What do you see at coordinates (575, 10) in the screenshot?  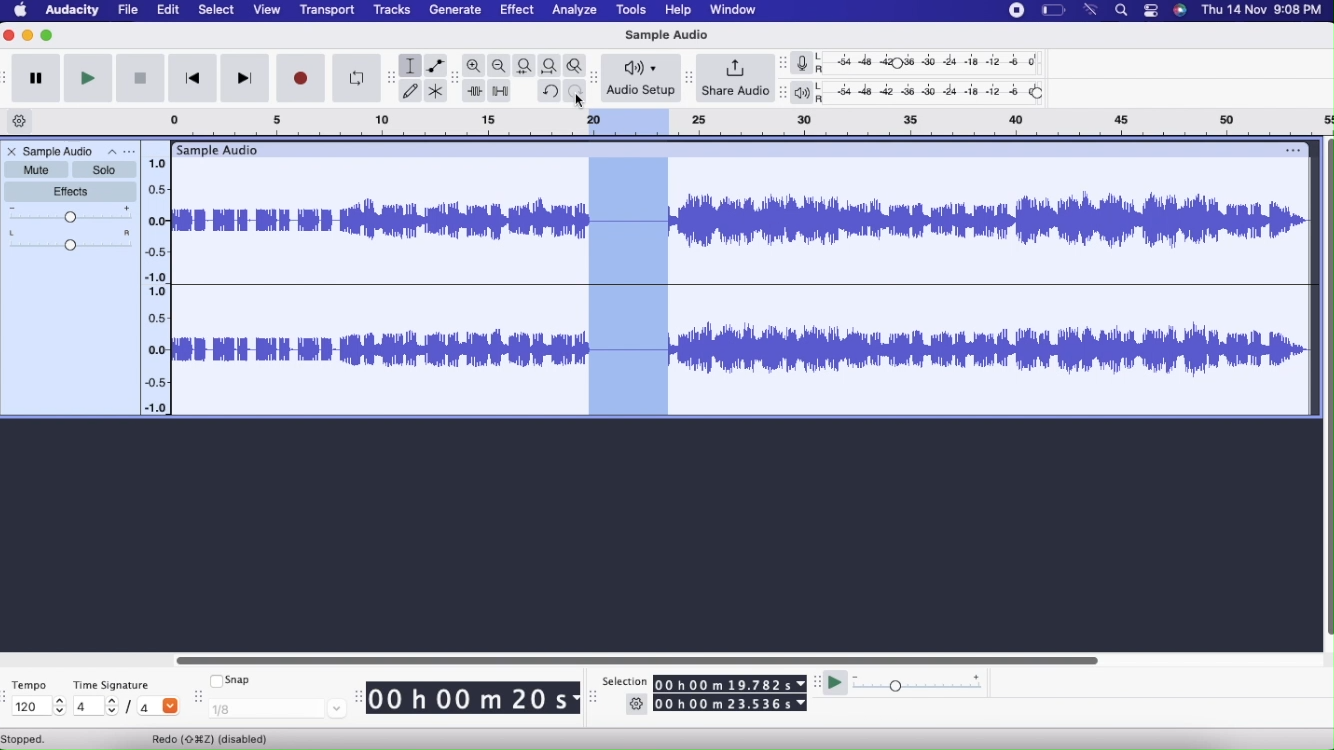 I see `Analyze` at bounding box center [575, 10].